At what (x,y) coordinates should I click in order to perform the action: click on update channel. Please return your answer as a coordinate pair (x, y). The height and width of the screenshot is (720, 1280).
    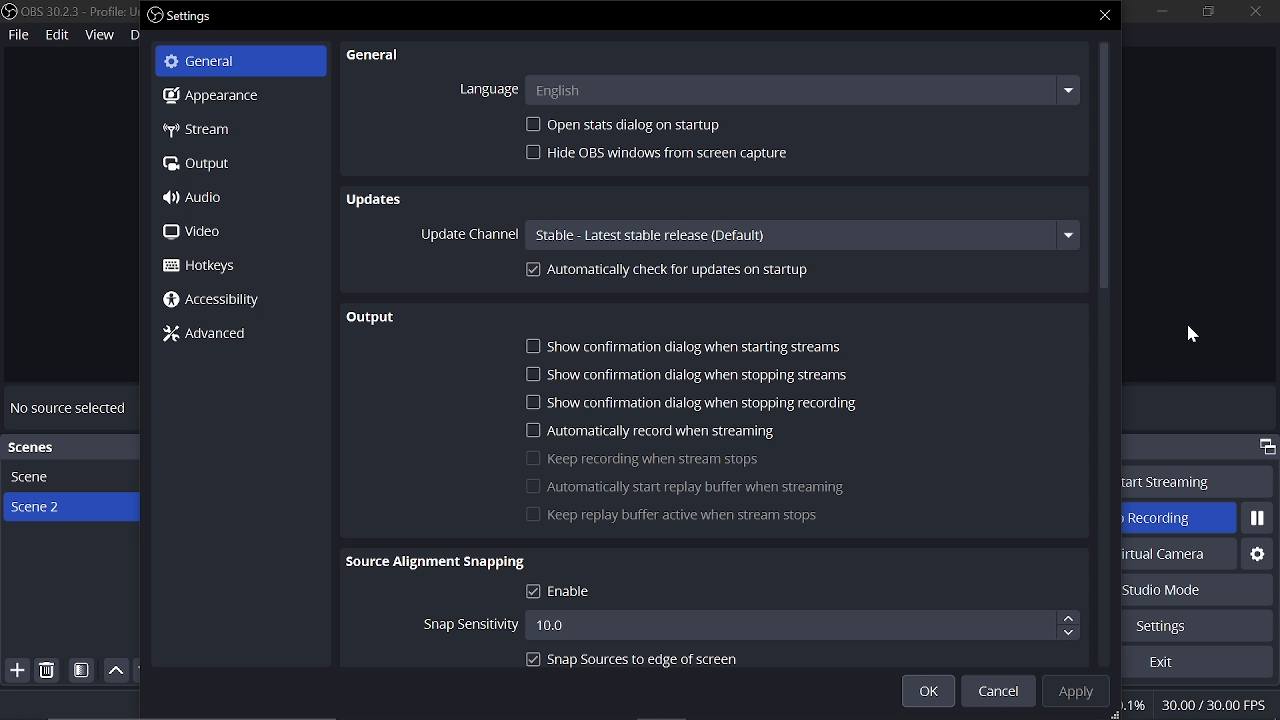
    Looking at the image, I should click on (470, 234).